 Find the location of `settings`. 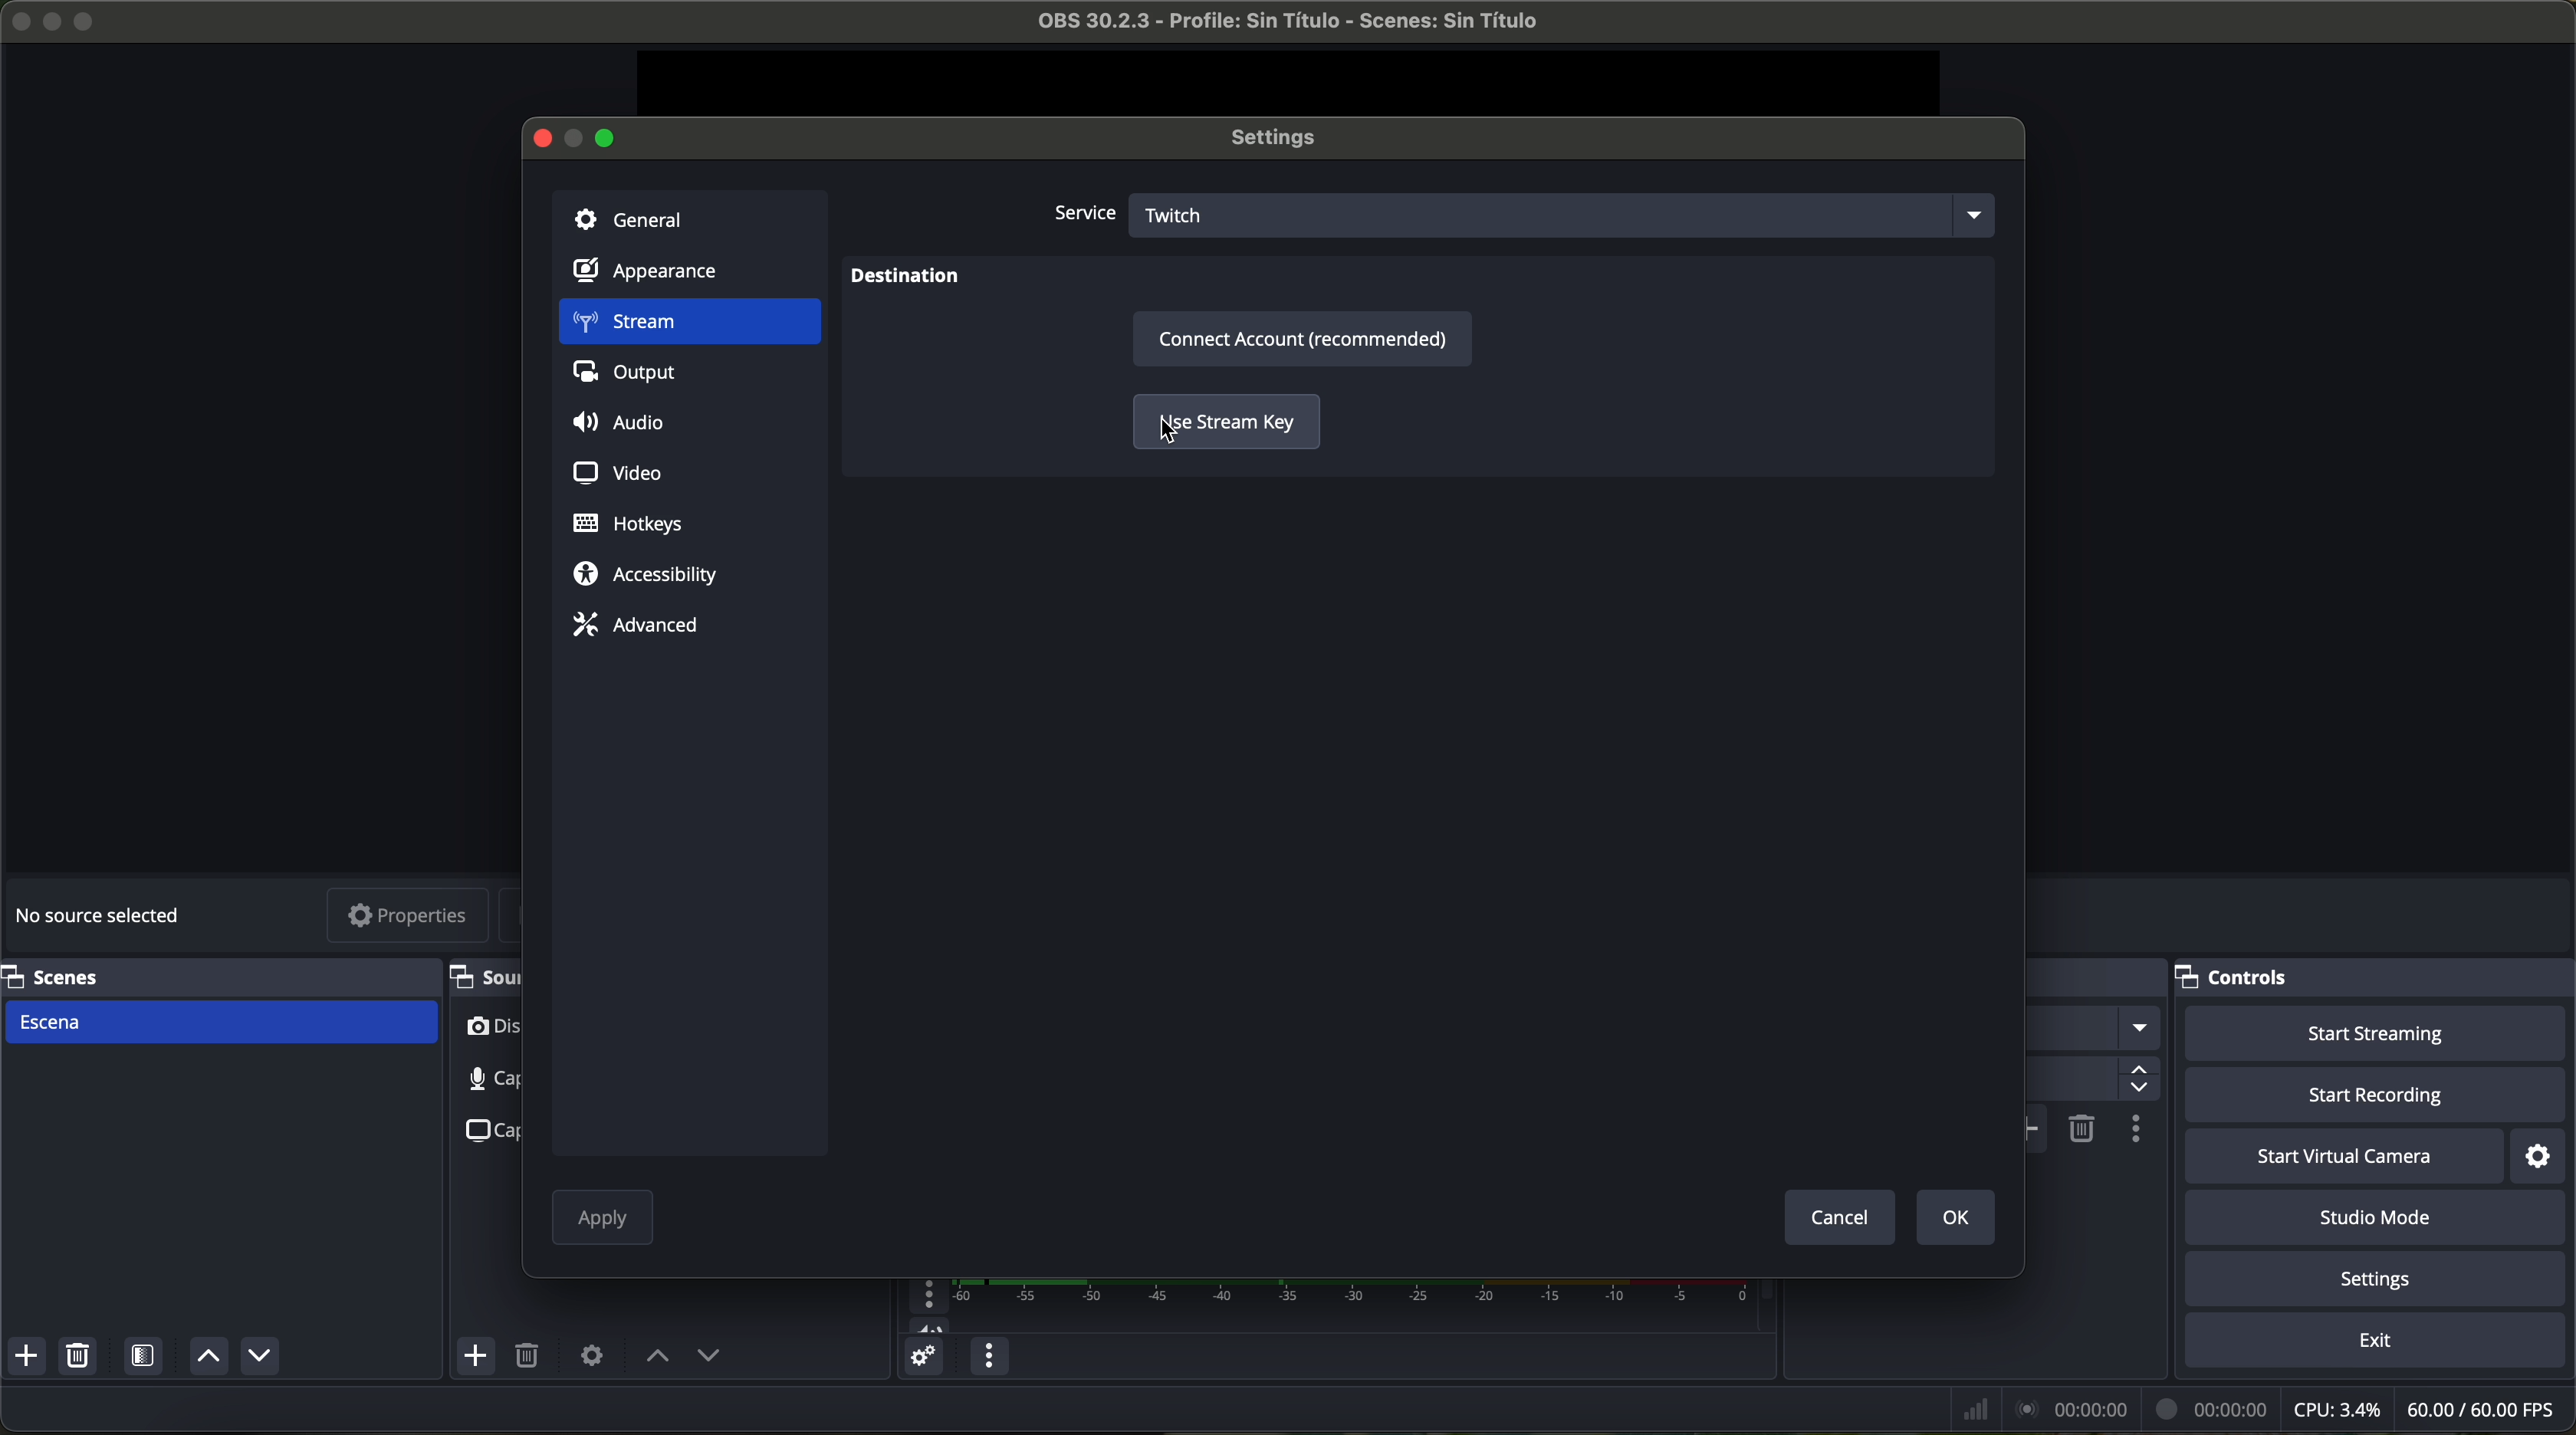

settings is located at coordinates (2541, 1156).